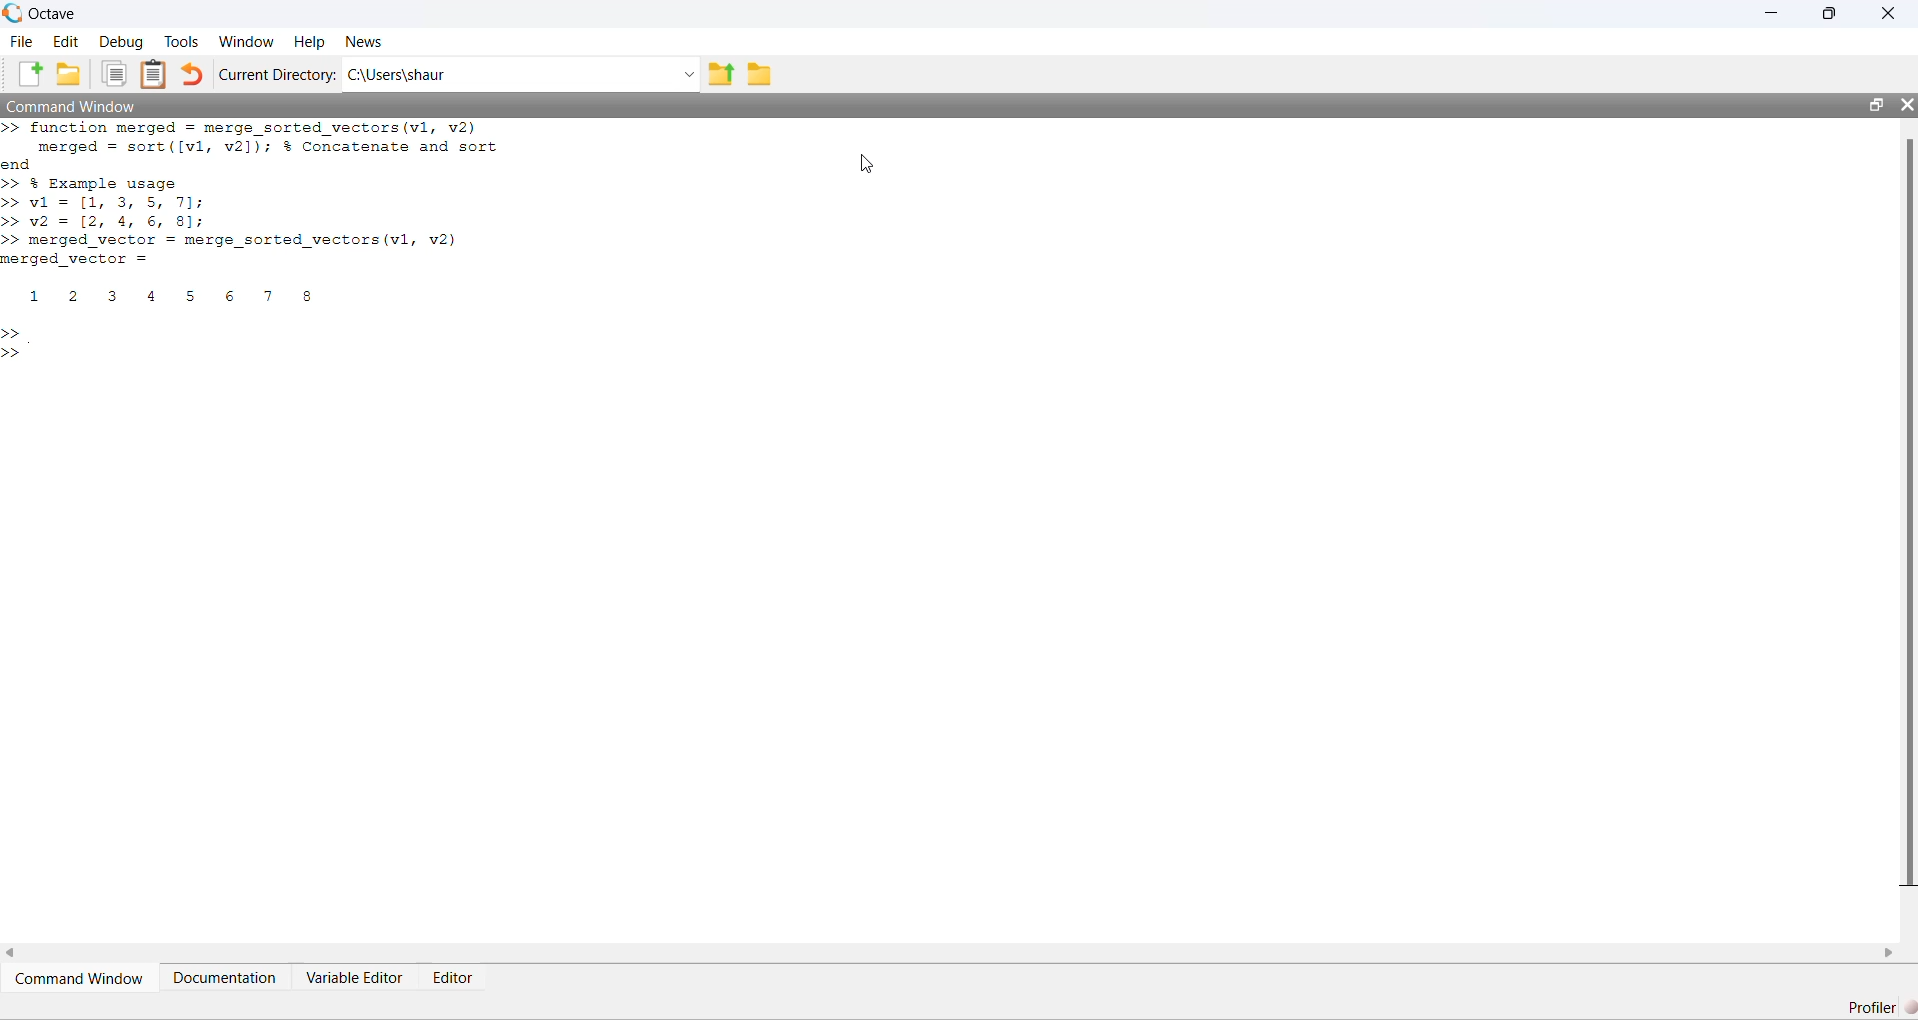  What do you see at coordinates (114, 74) in the screenshot?
I see `copy` at bounding box center [114, 74].